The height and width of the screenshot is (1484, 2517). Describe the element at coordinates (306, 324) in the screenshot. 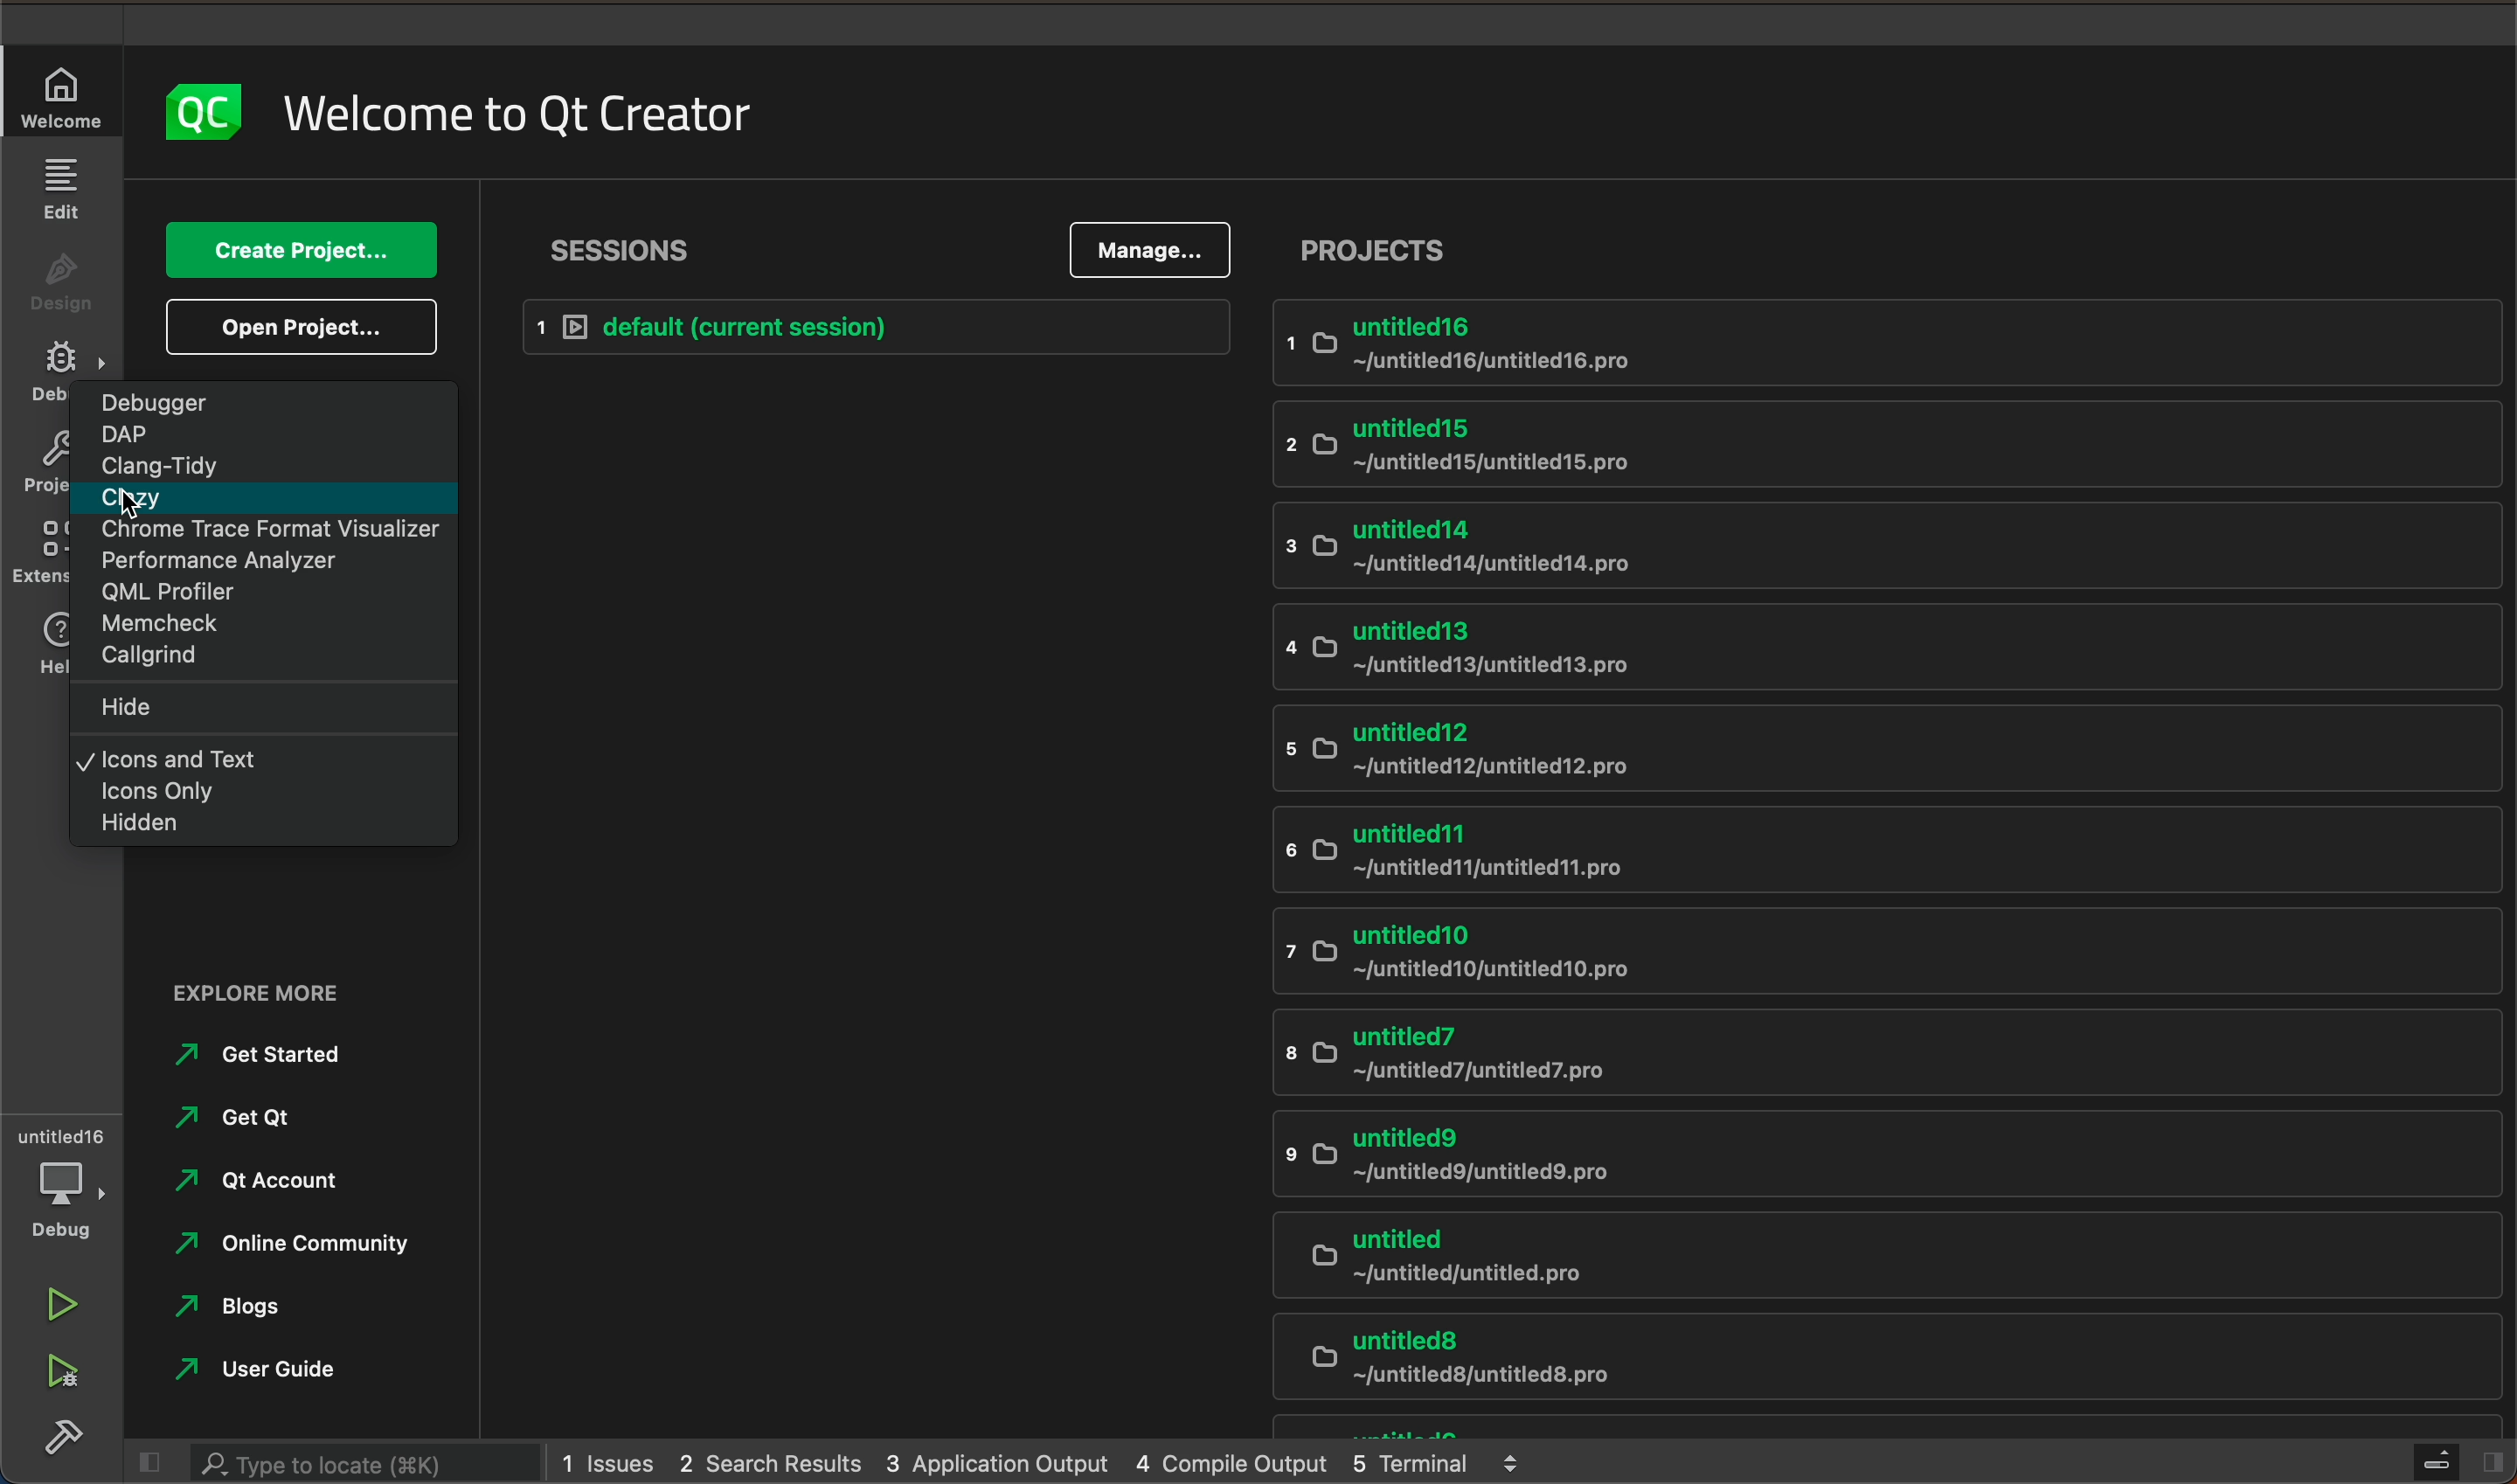

I see `open project` at that location.